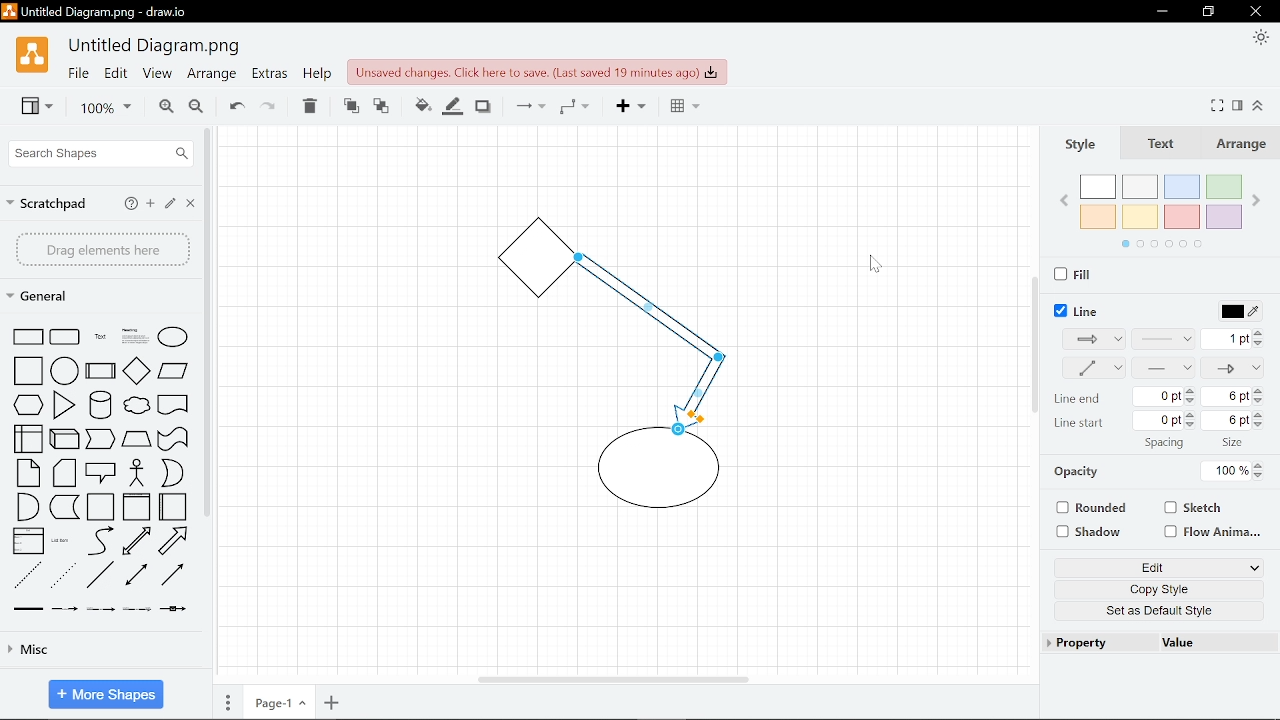  What do you see at coordinates (311, 106) in the screenshot?
I see `Delete` at bounding box center [311, 106].